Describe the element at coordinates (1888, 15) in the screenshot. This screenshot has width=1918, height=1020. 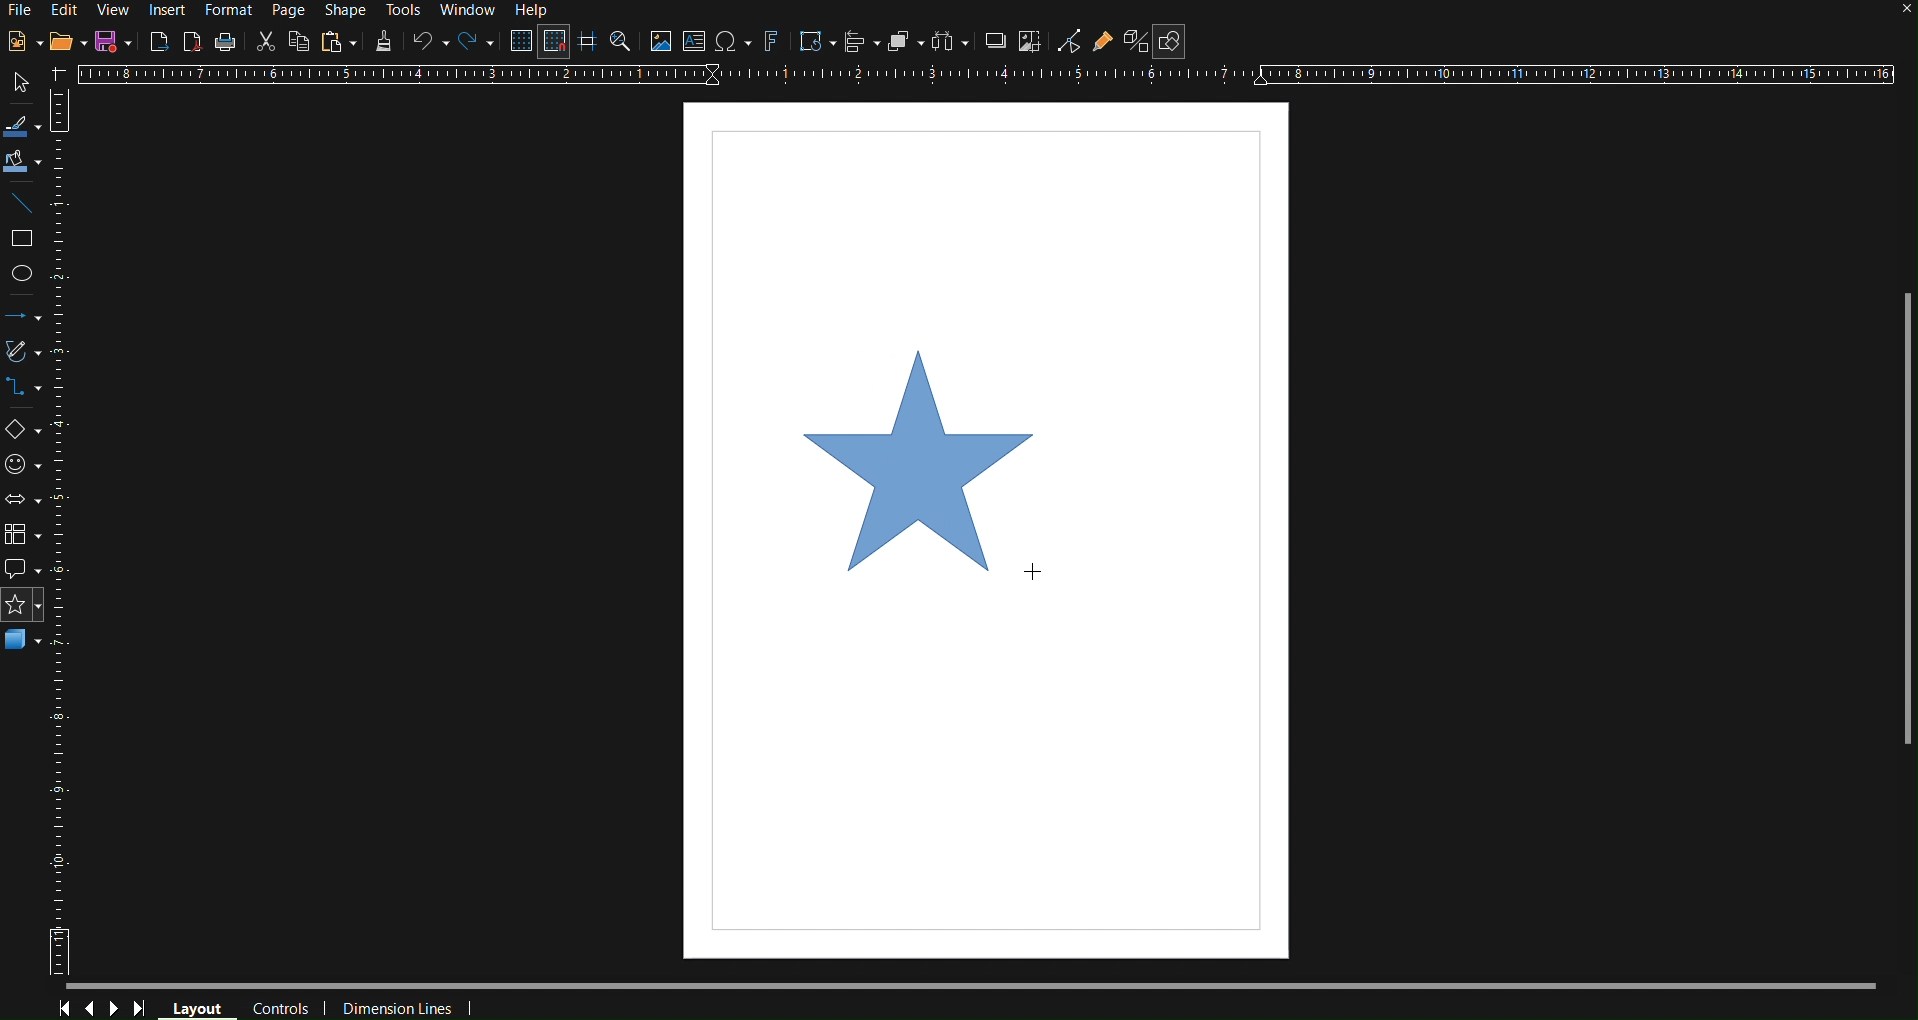
I see `close` at that location.